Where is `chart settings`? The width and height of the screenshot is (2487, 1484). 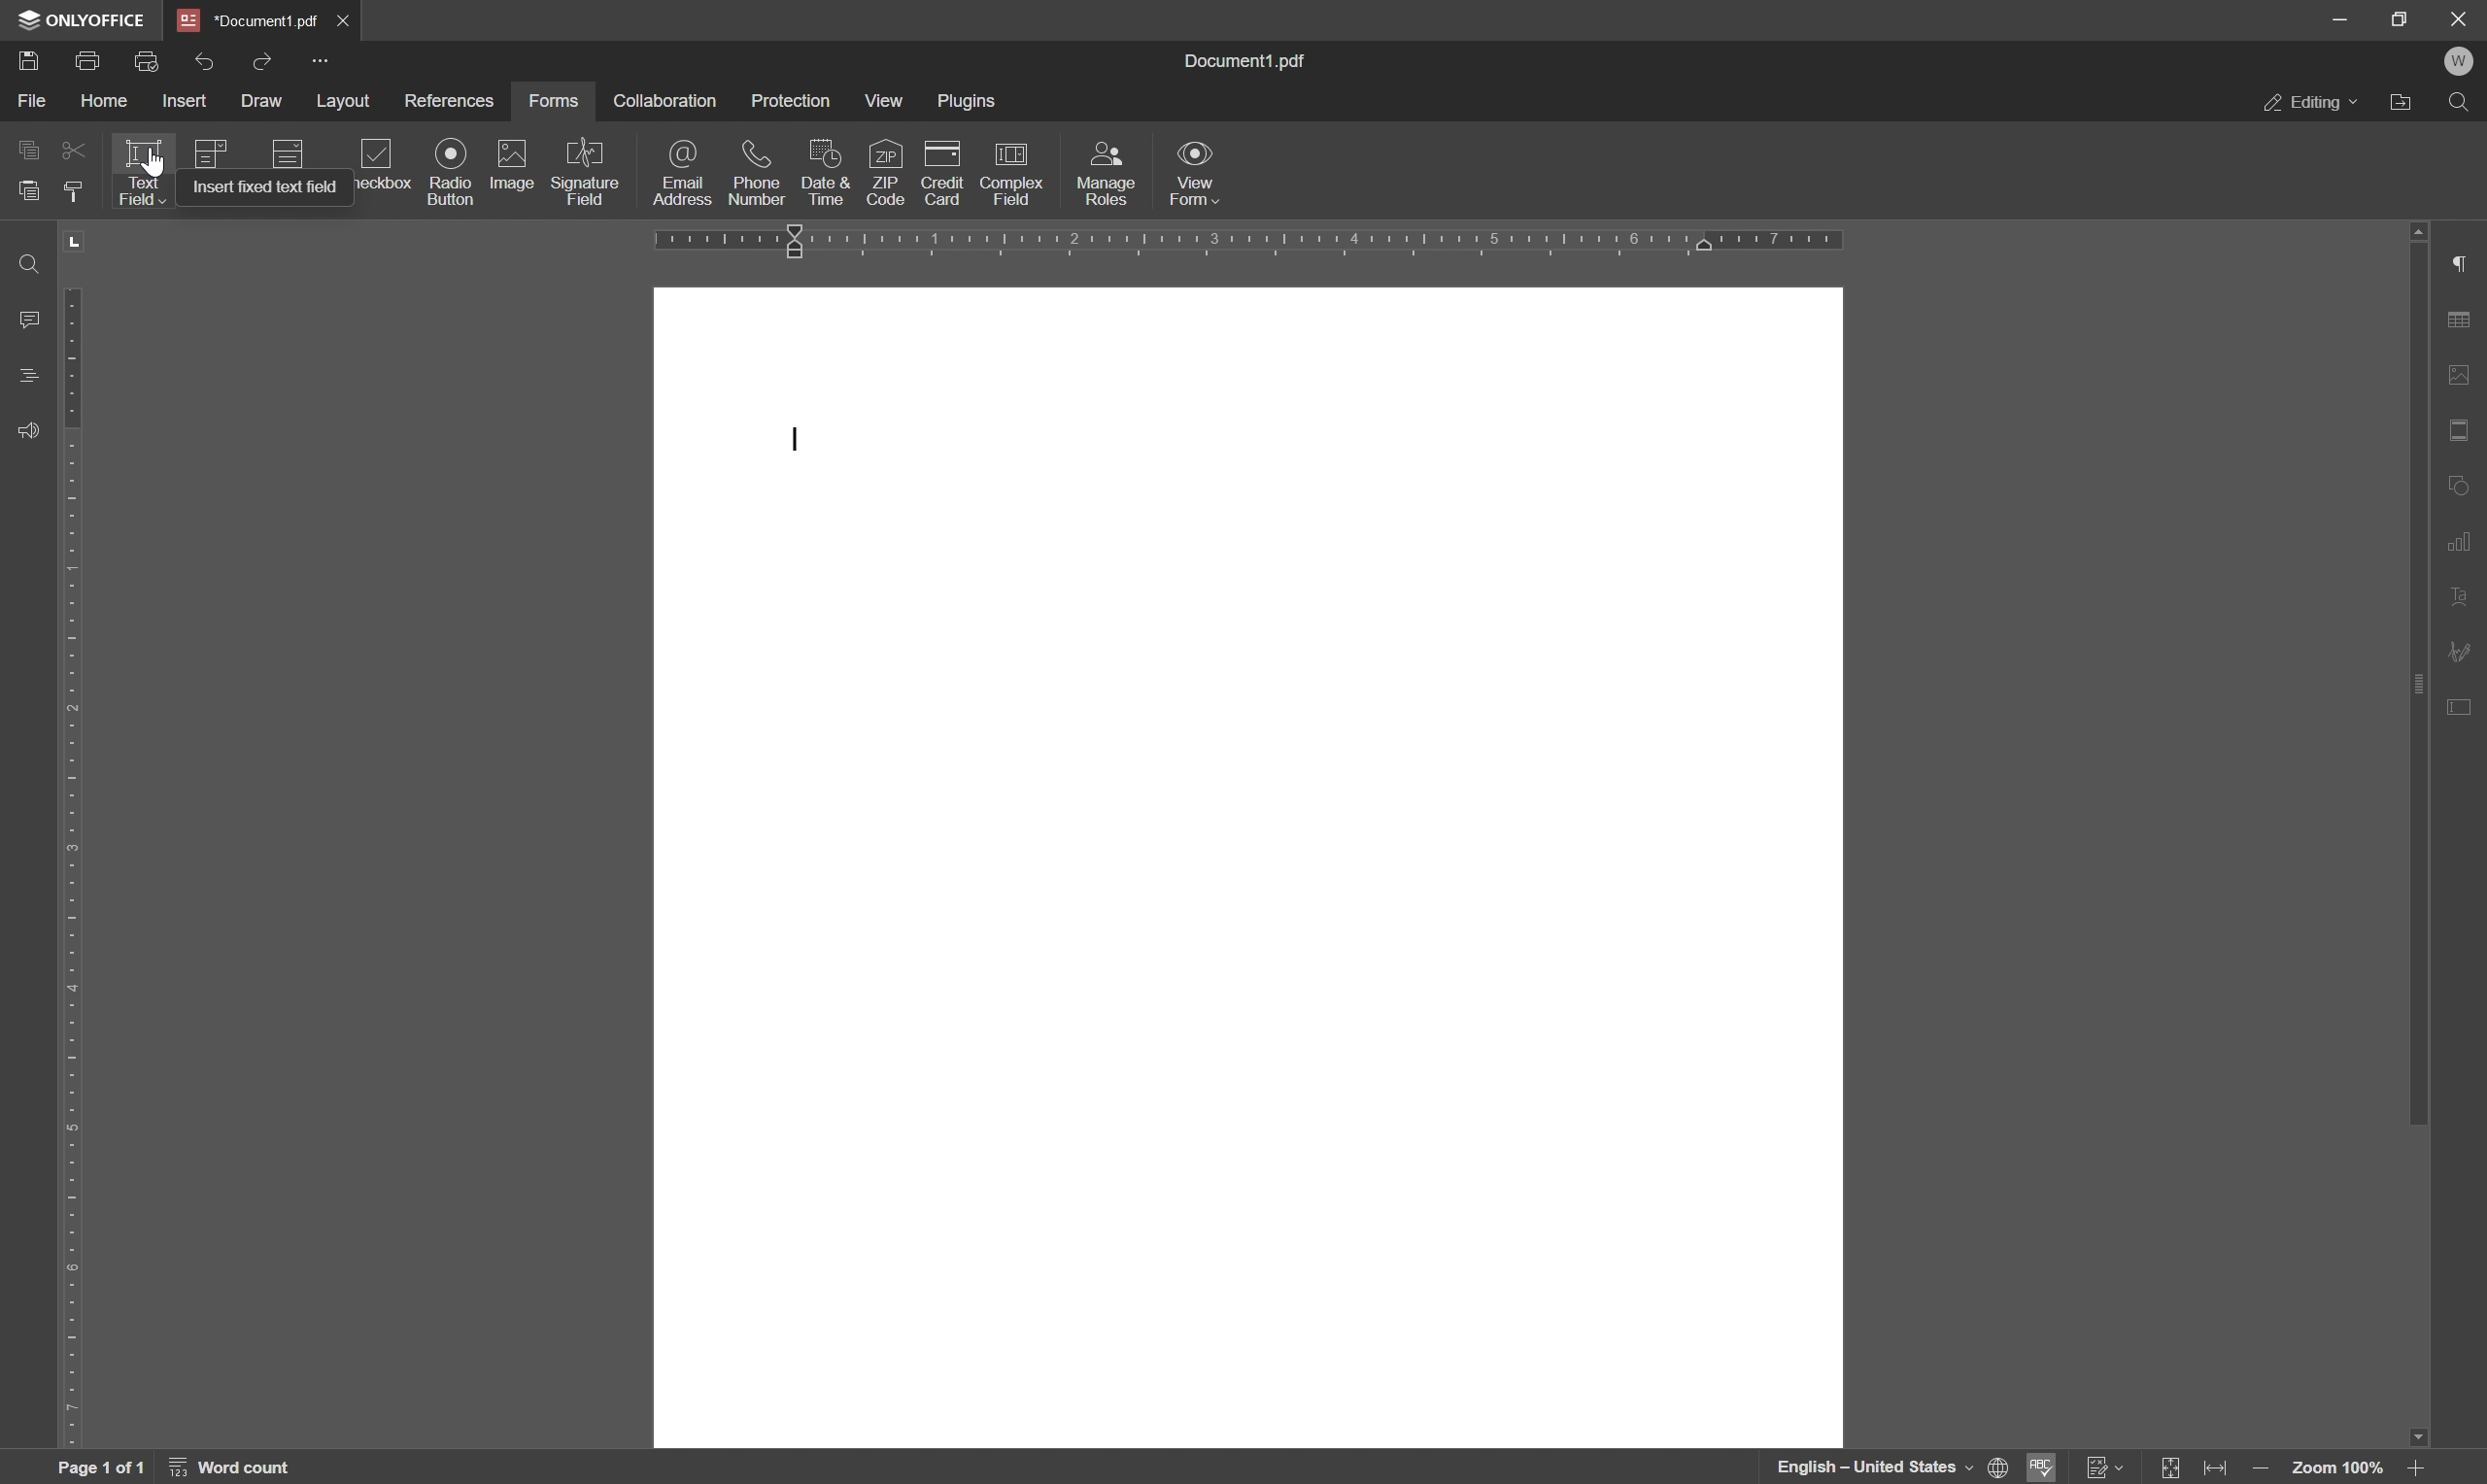 chart settings is located at coordinates (2459, 541).